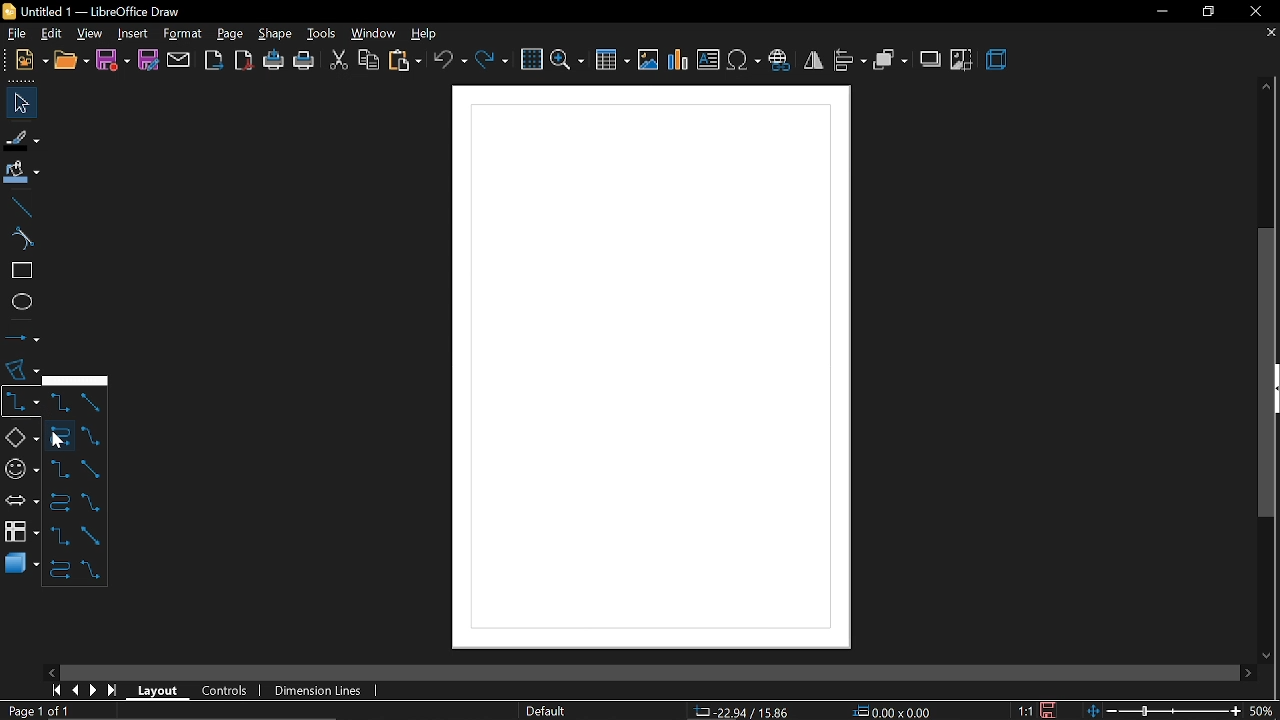 This screenshot has width=1280, height=720. What do you see at coordinates (58, 503) in the screenshot?
I see `curved connector with arrow` at bounding box center [58, 503].